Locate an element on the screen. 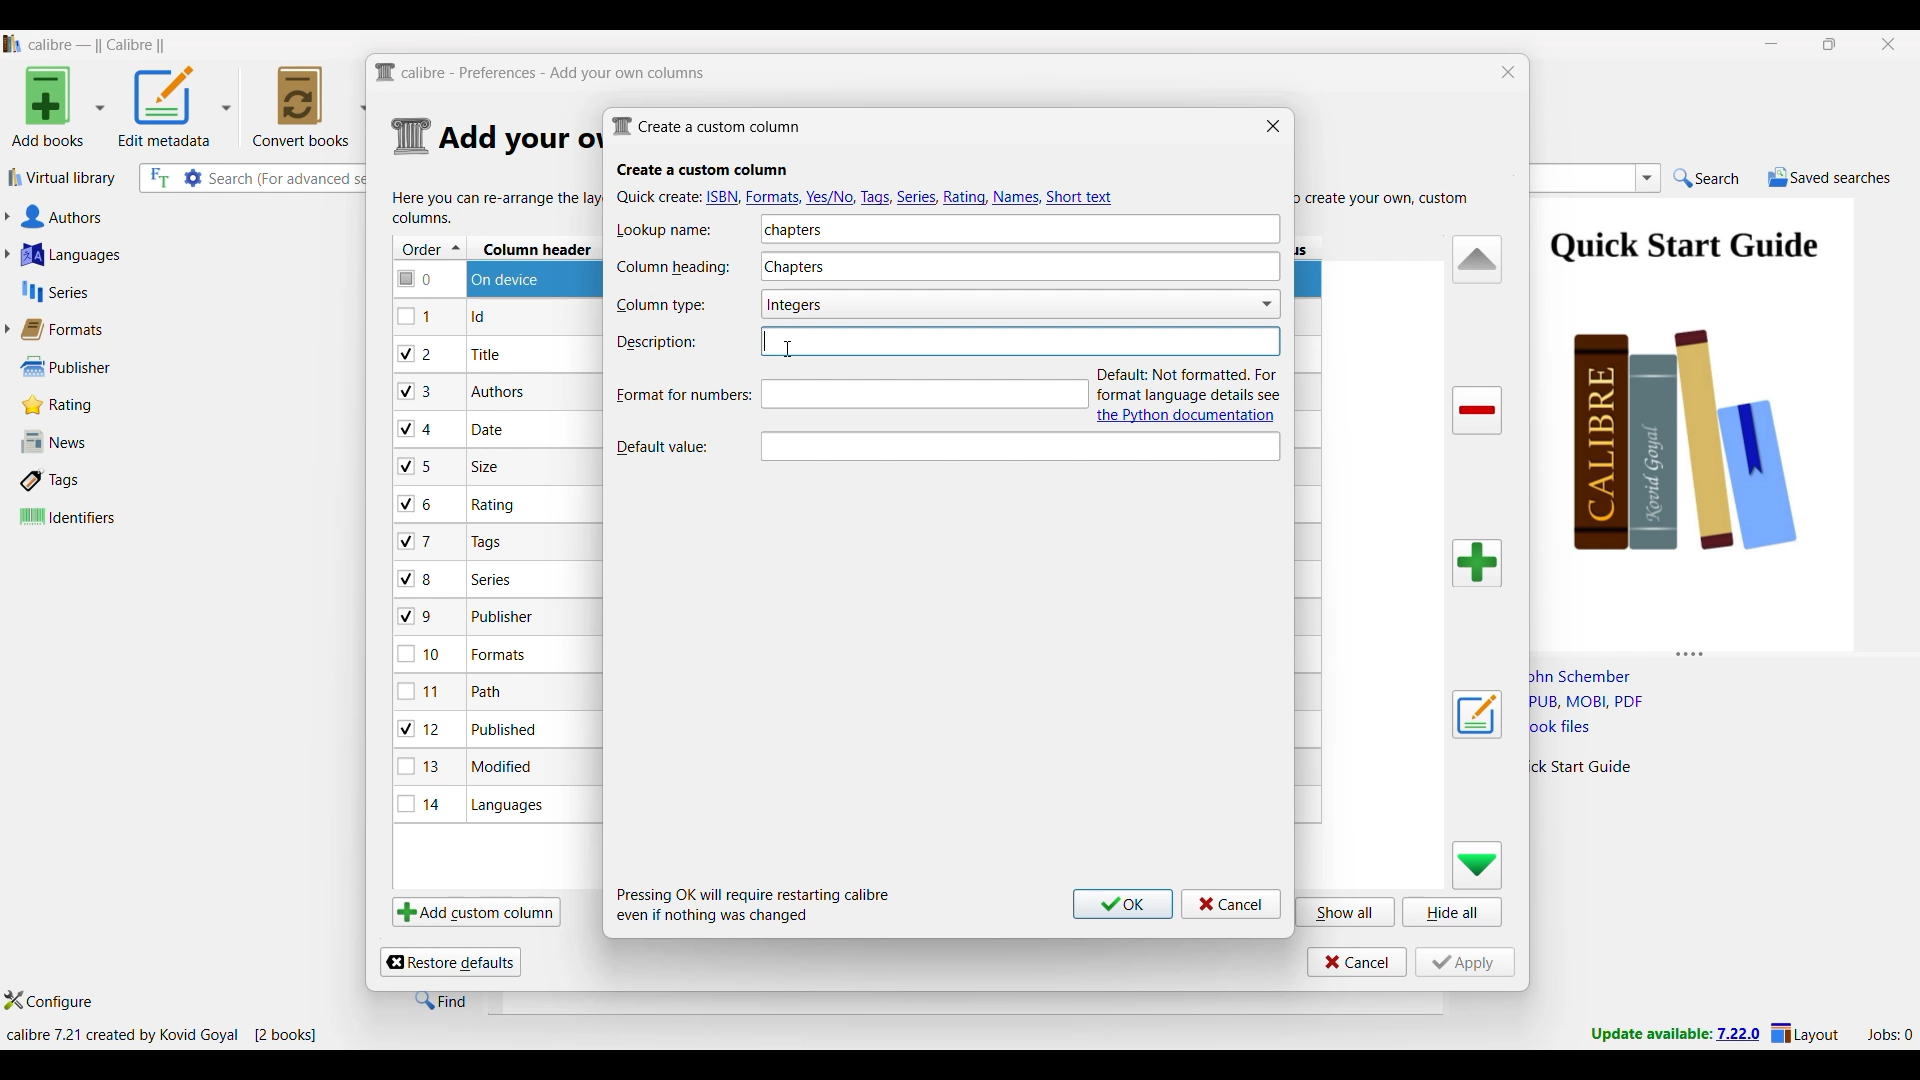 This screenshot has height=1080, width=1920. checkbox - 14 is located at coordinates (420, 803).